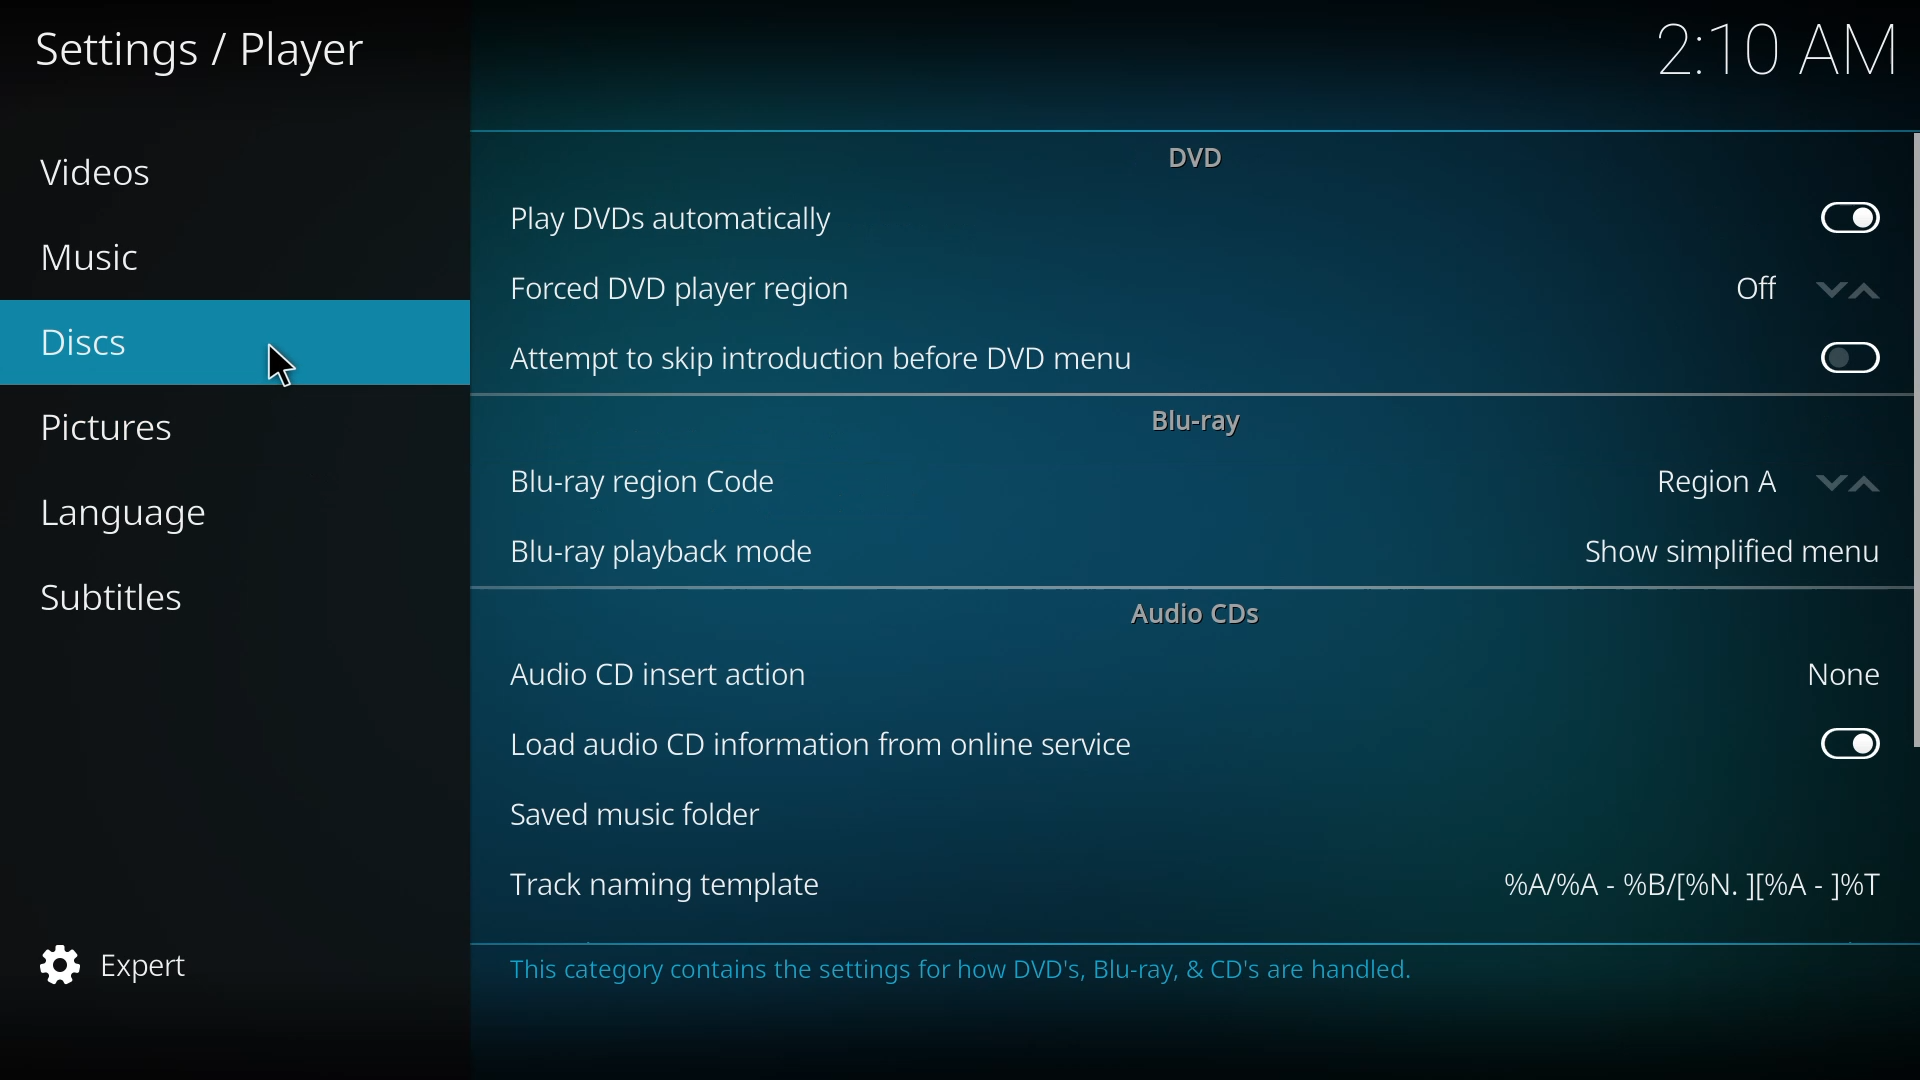 This screenshot has height=1080, width=1920. What do you see at coordinates (1842, 744) in the screenshot?
I see `enabled` at bounding box center [1842, 744].